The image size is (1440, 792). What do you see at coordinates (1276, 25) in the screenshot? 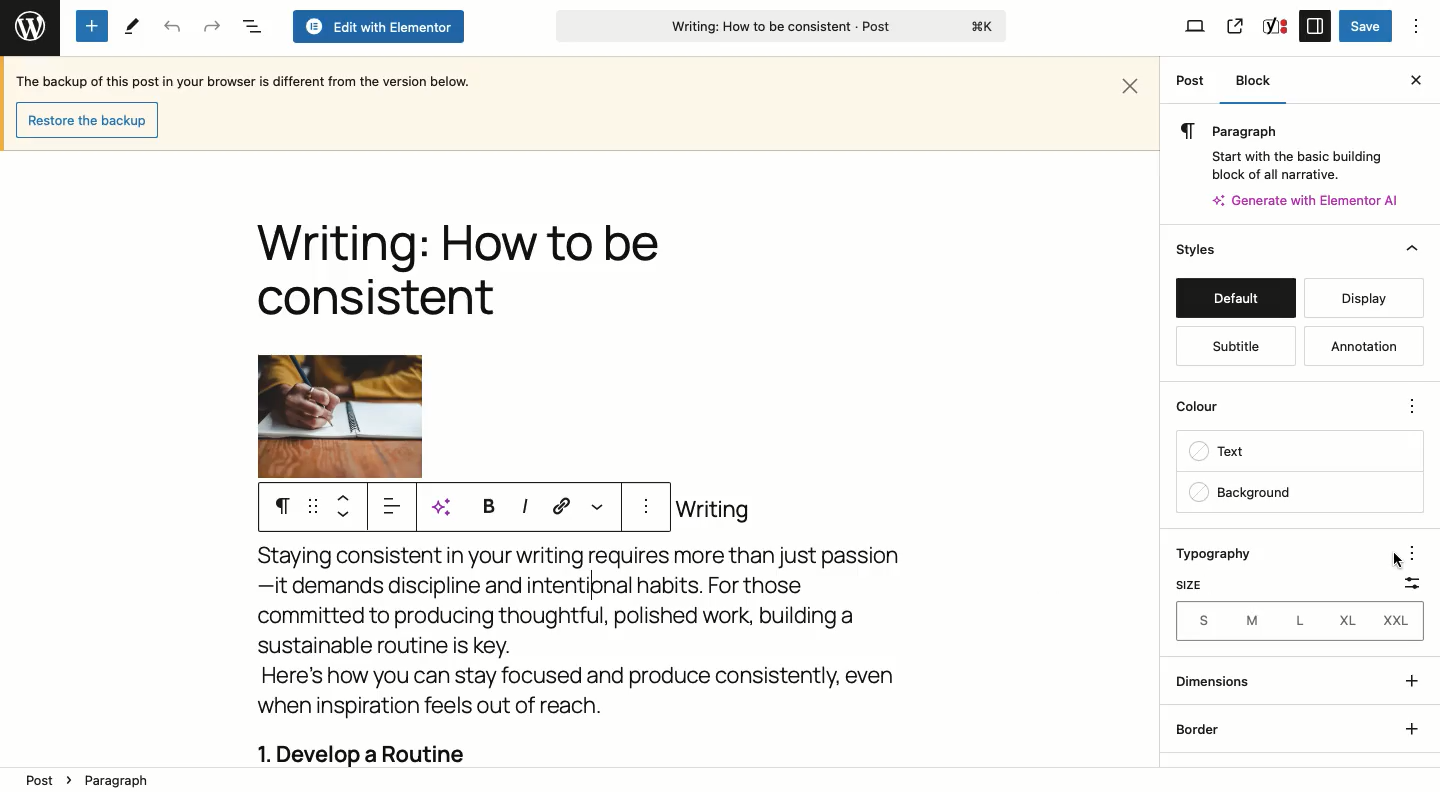
I see `Yoast` at bounding box center [1276, 25].